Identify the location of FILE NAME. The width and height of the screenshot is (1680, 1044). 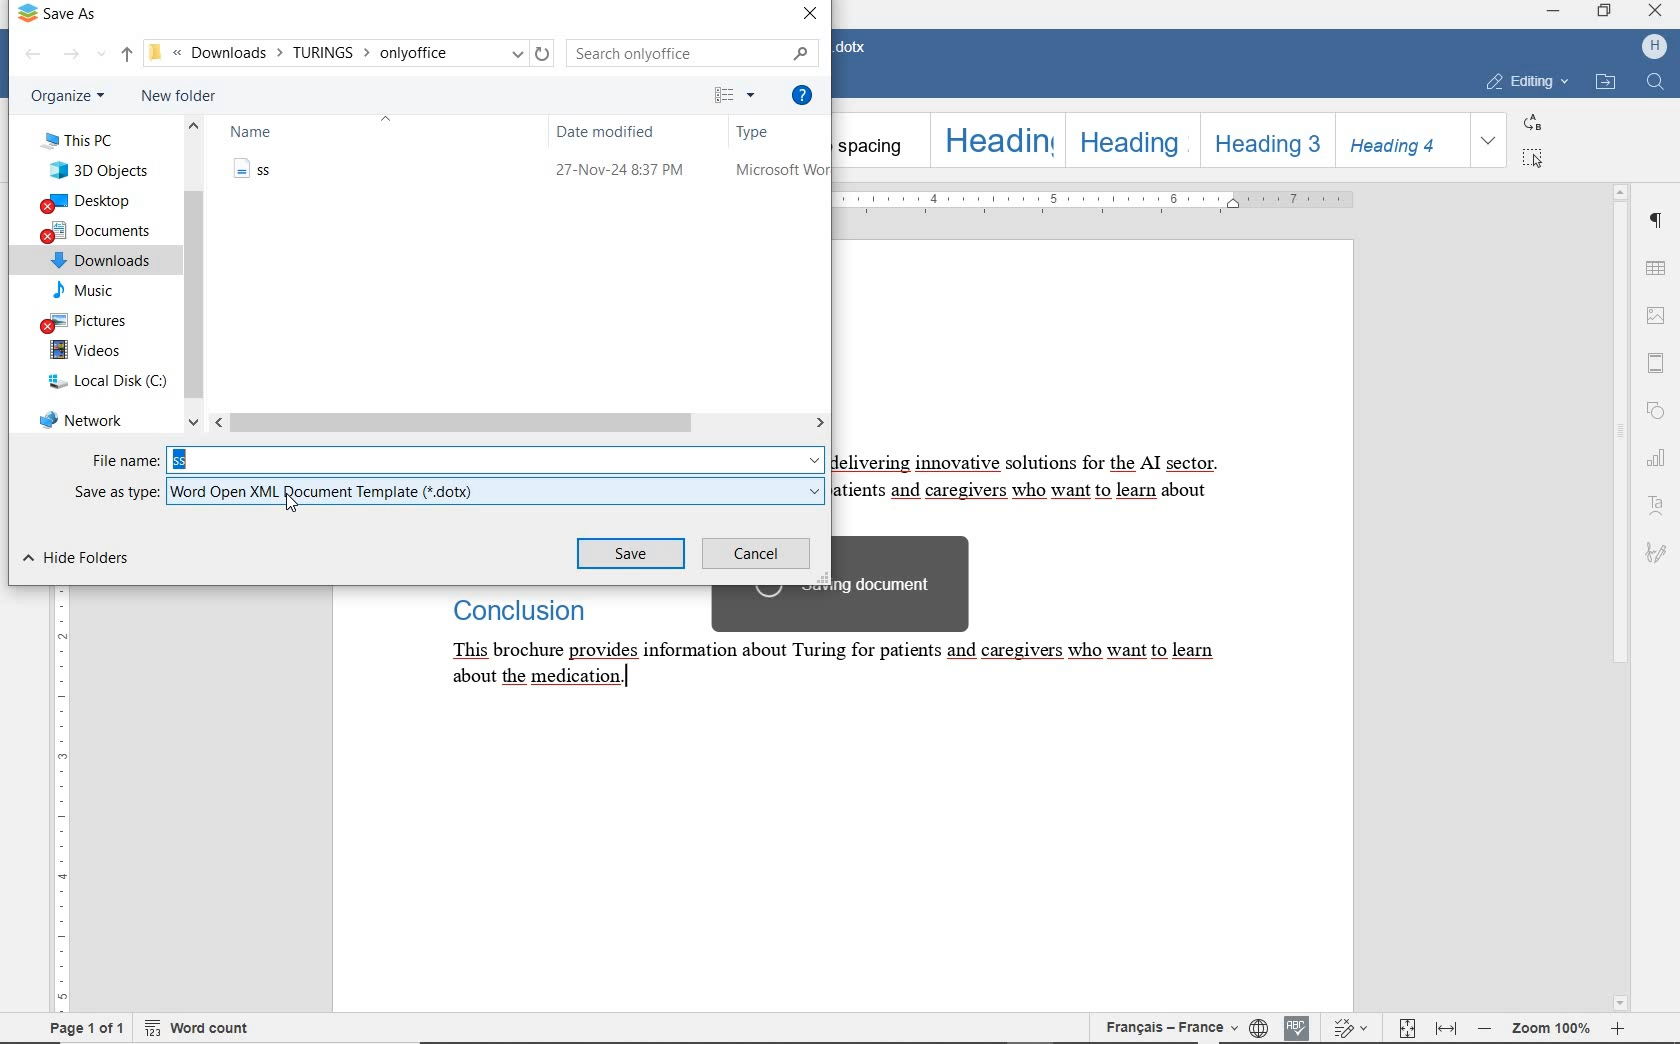
(123, 461).